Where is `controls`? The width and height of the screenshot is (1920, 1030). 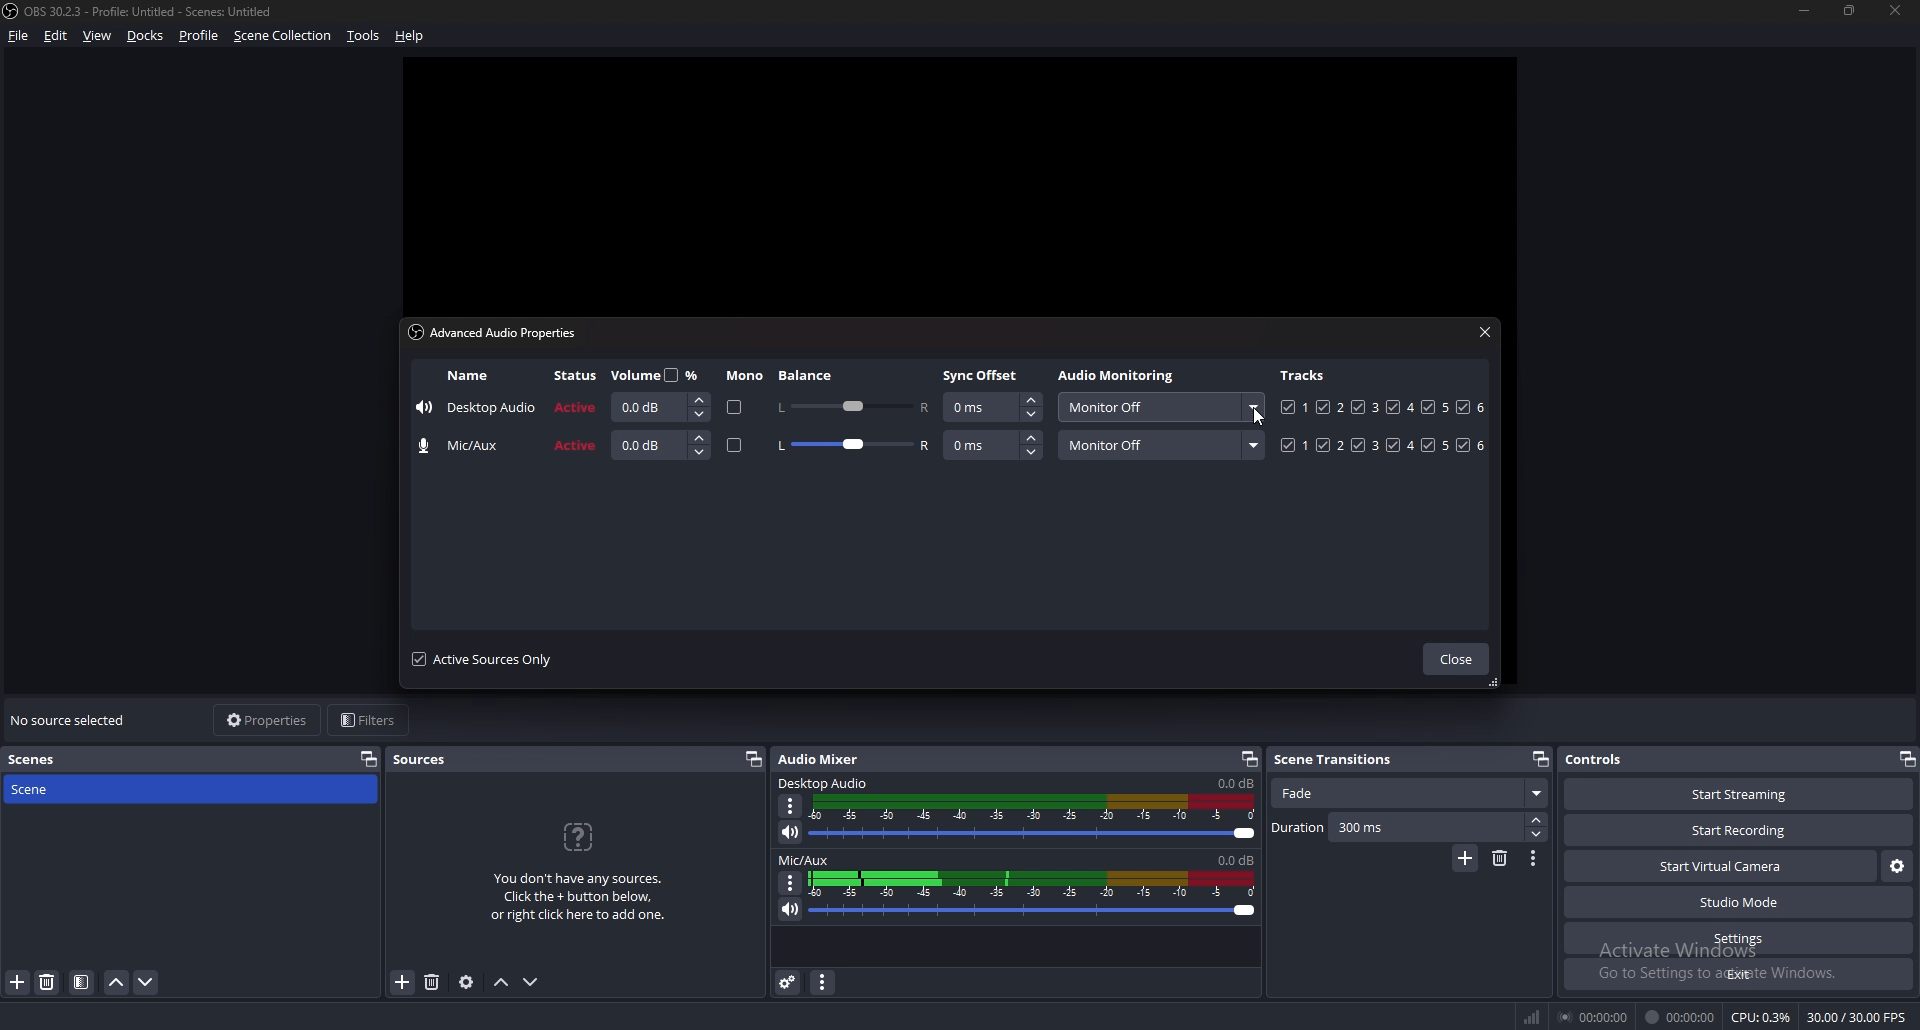 controls is located at coordinates (1608, 759).